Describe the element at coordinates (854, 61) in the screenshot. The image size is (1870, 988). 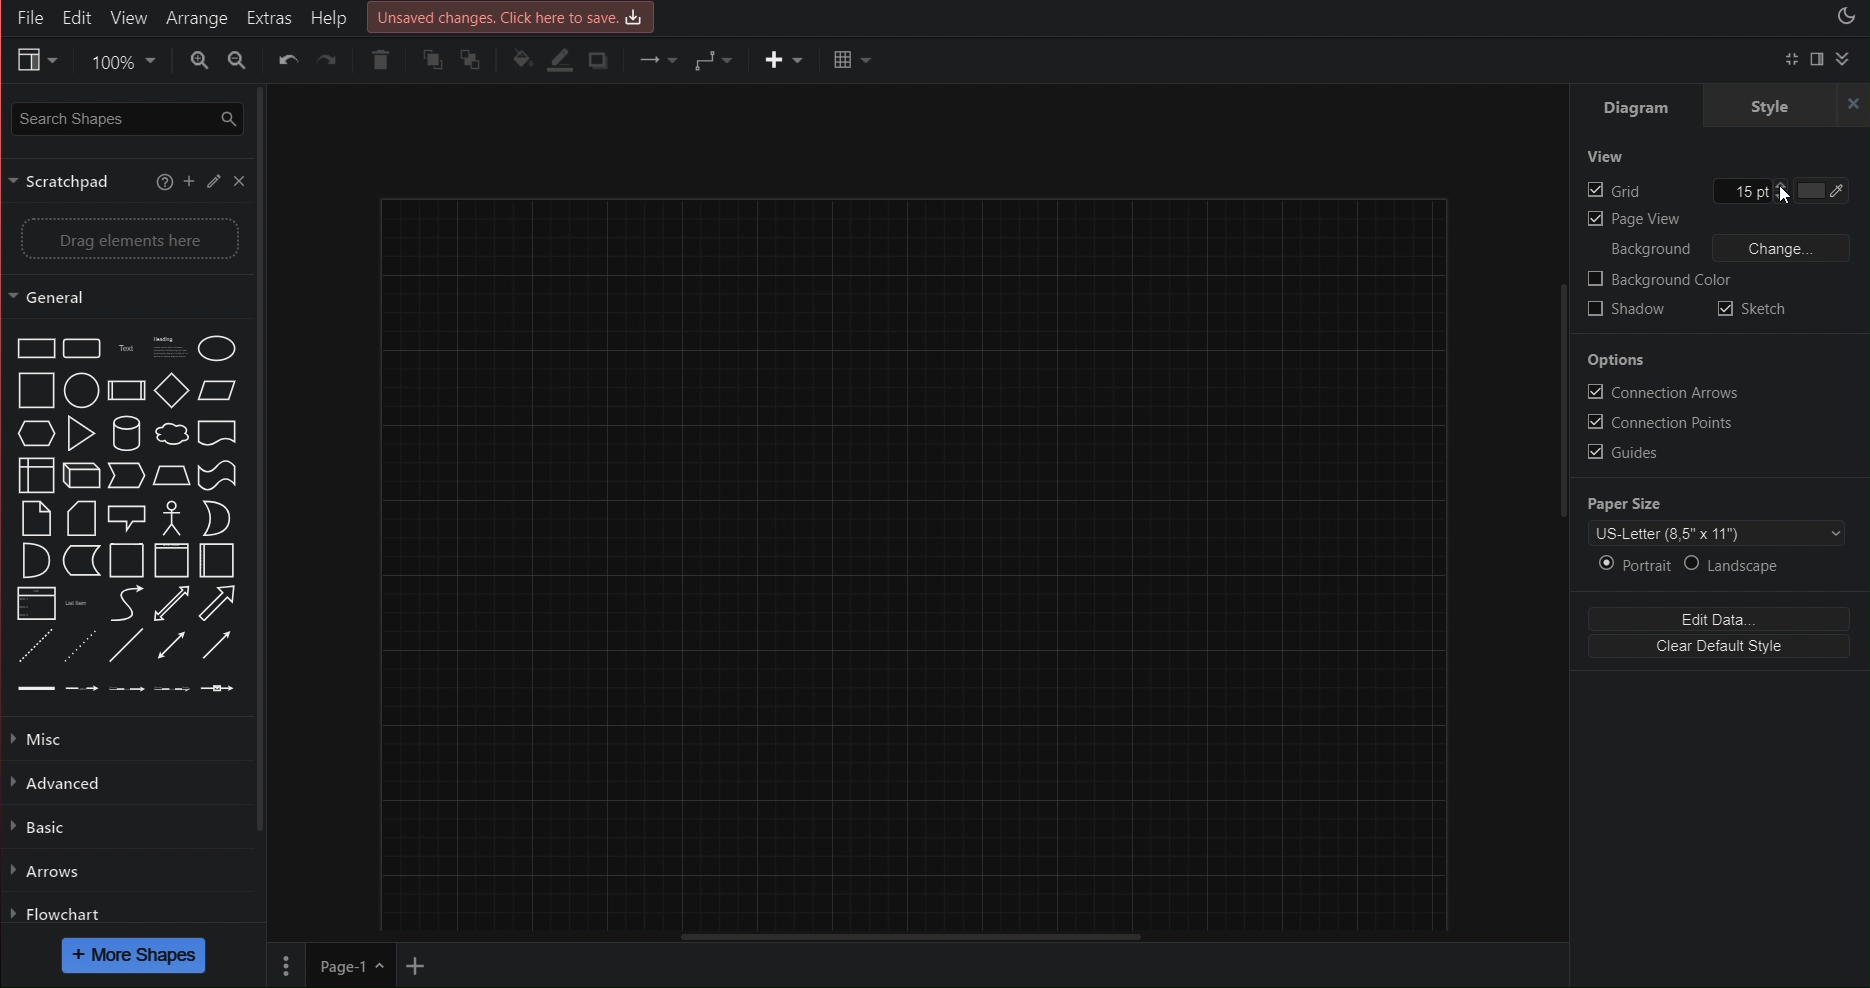
I see `Insert Table` at that location.